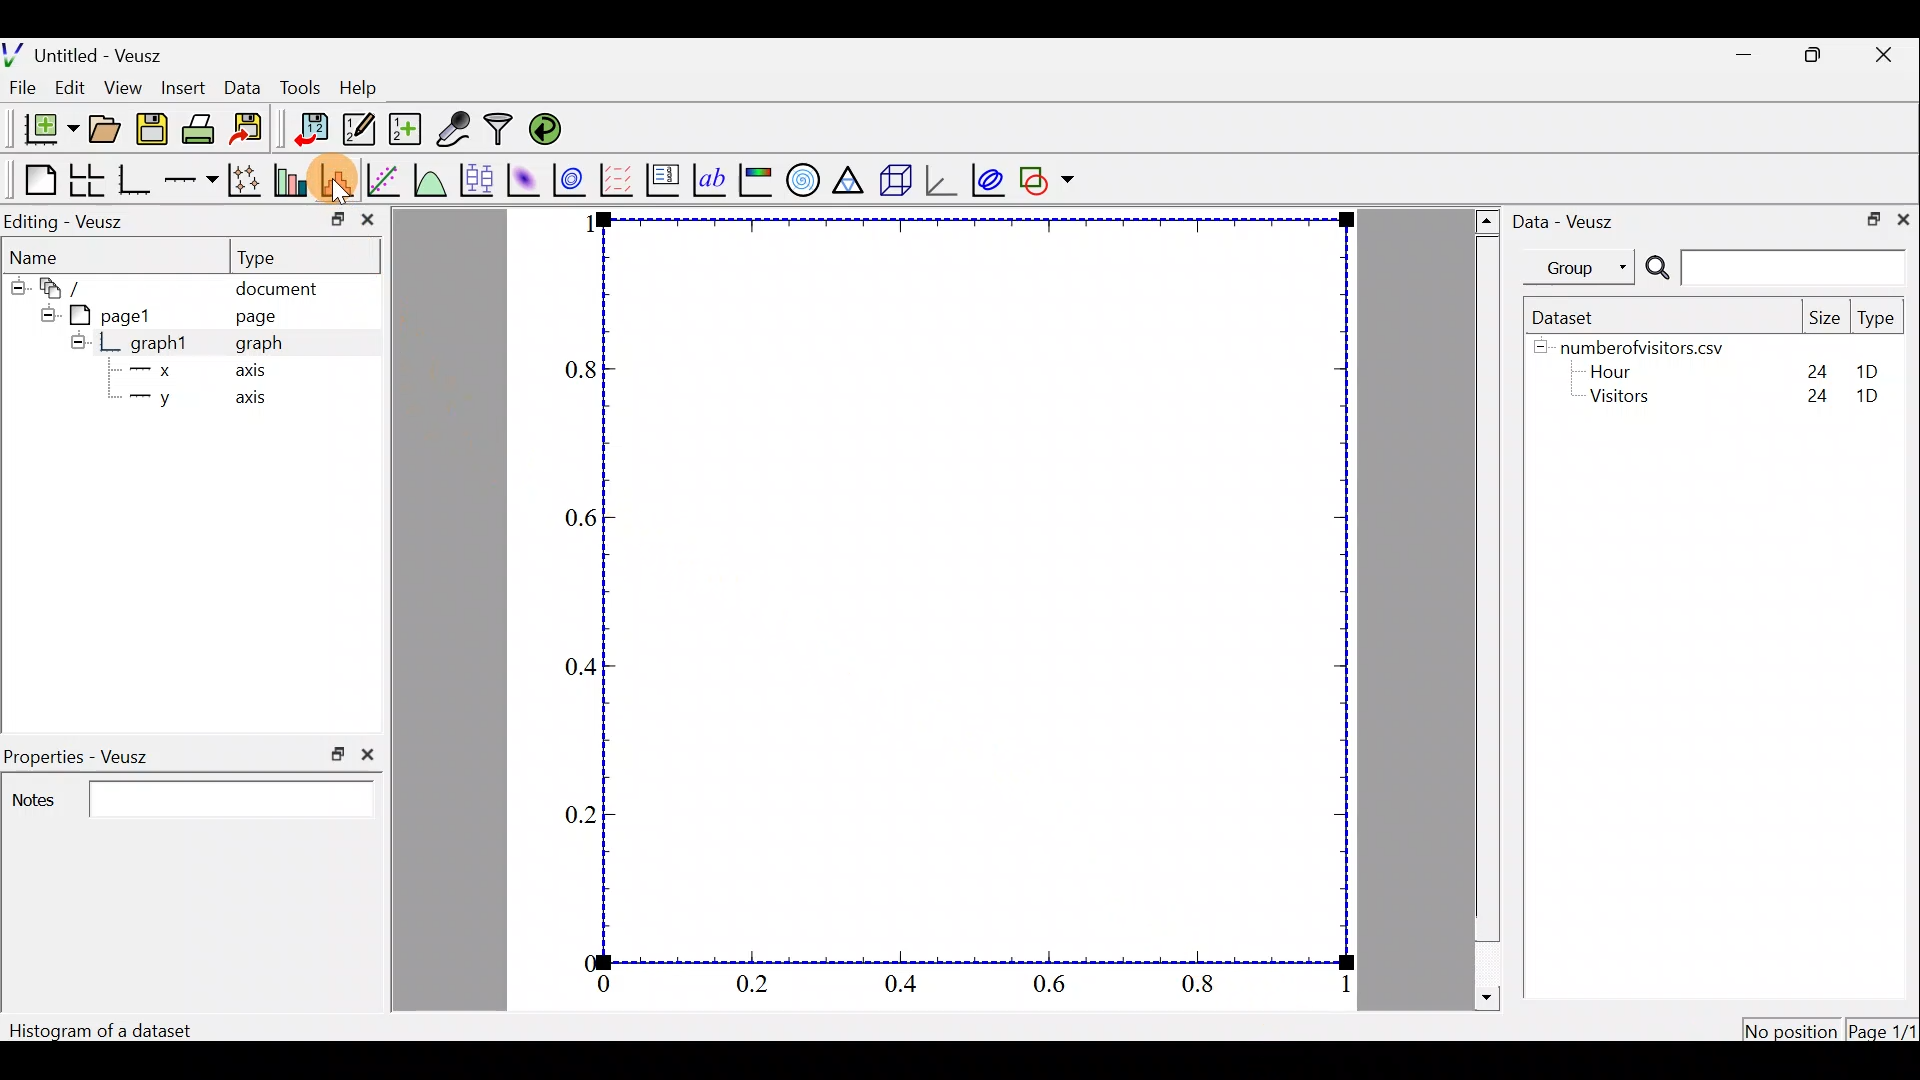 Image resolution: width=1920 pixels, height=1080 pixels. I want to click on text label, so click(710, 179).